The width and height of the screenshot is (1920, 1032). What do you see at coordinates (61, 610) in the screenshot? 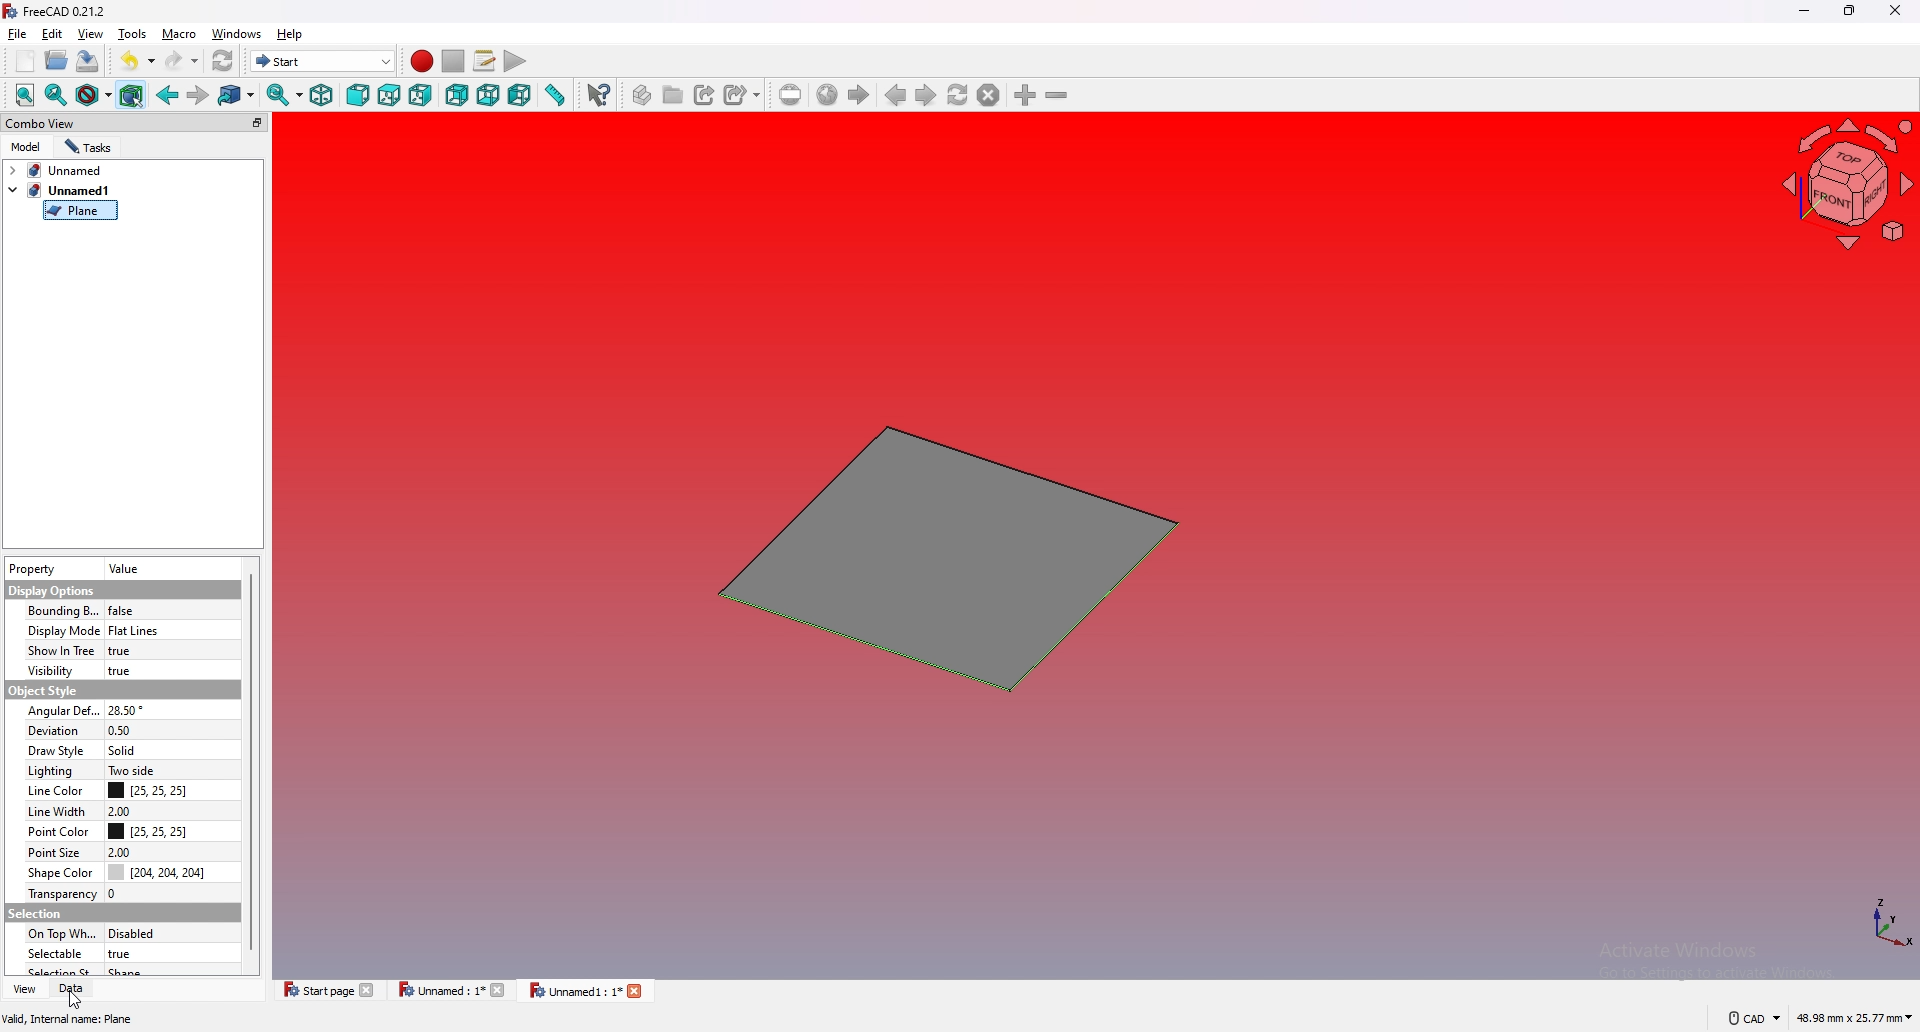
I see `bounding box` at bounding box center [61, 610].